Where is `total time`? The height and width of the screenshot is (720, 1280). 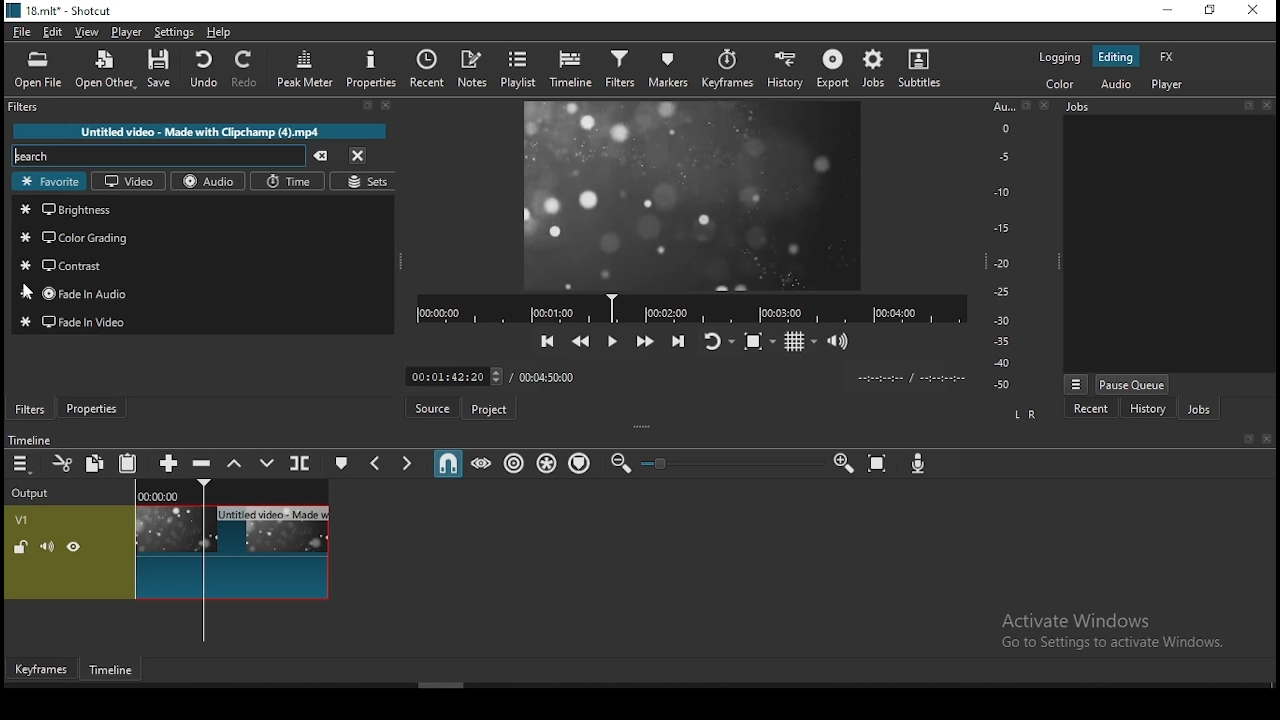 total time is located at coordinates (550, 376).